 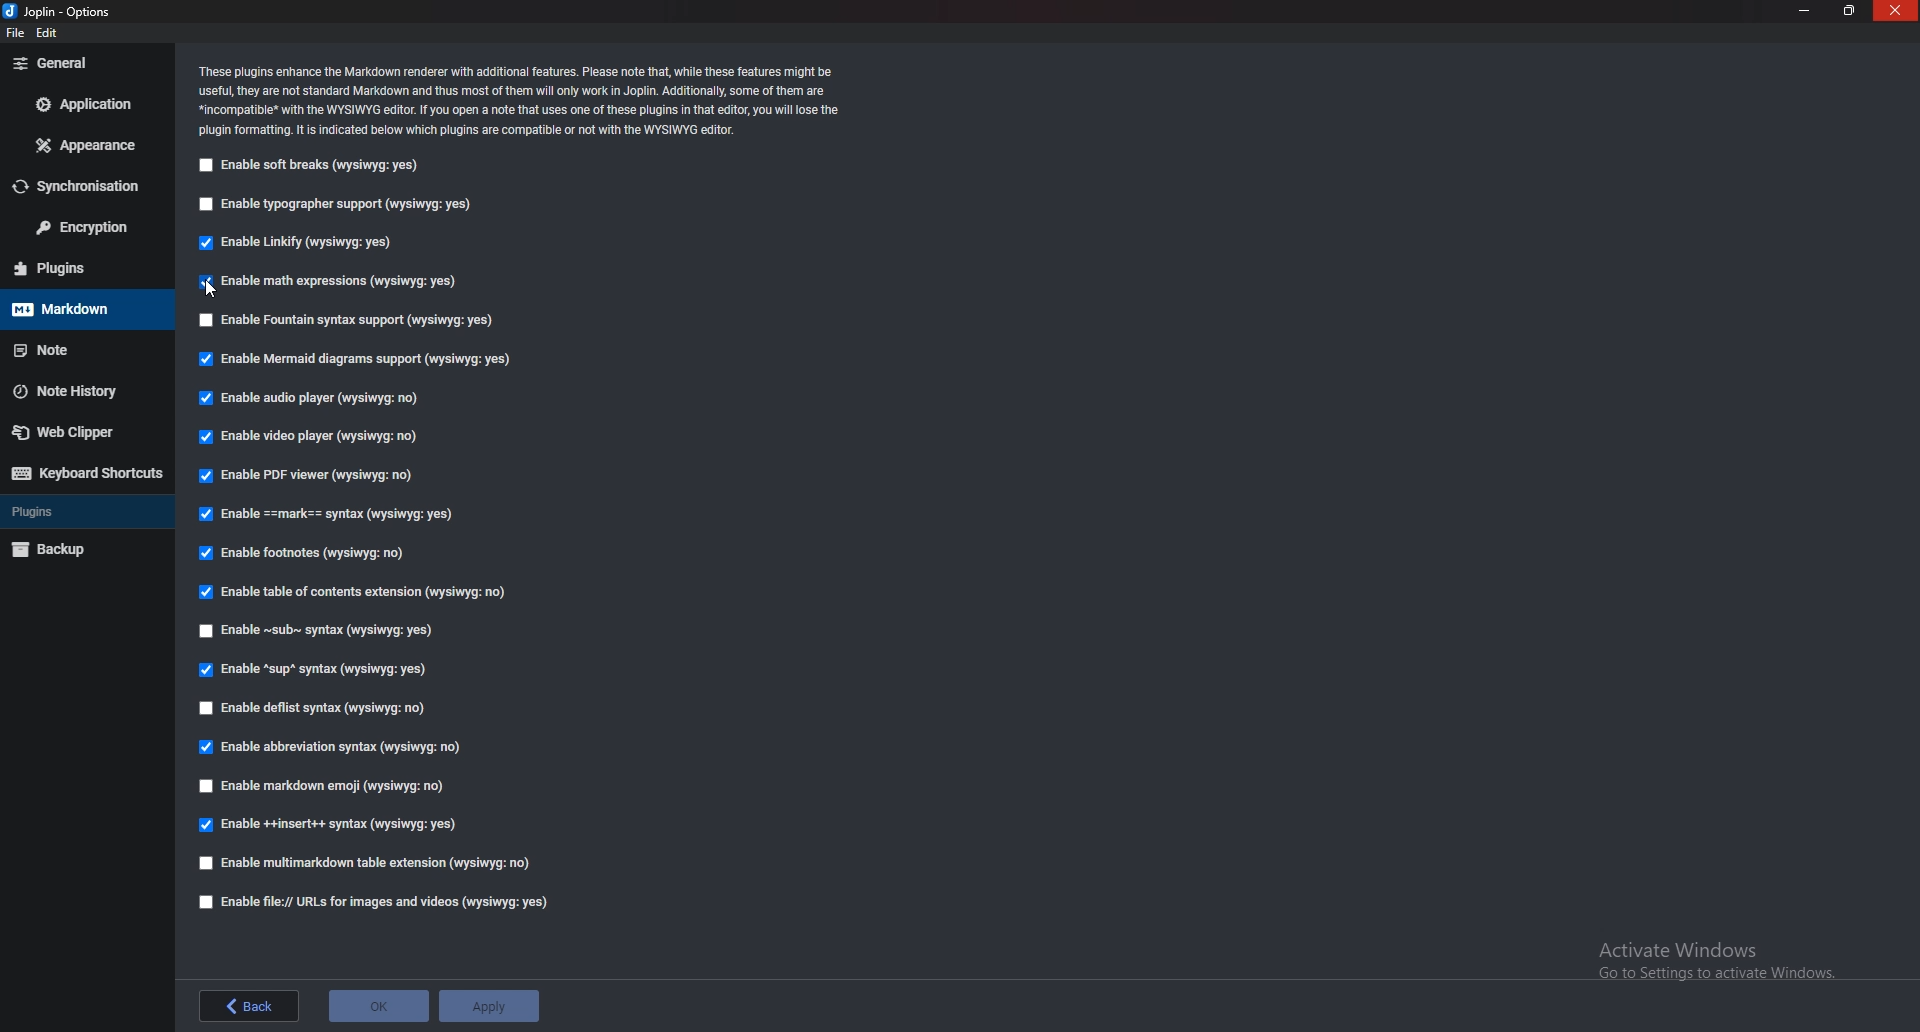 What do you see at coordinates (1847, 10) in the screenshot?
I see `Resize` at bounding box center [1847, 10].